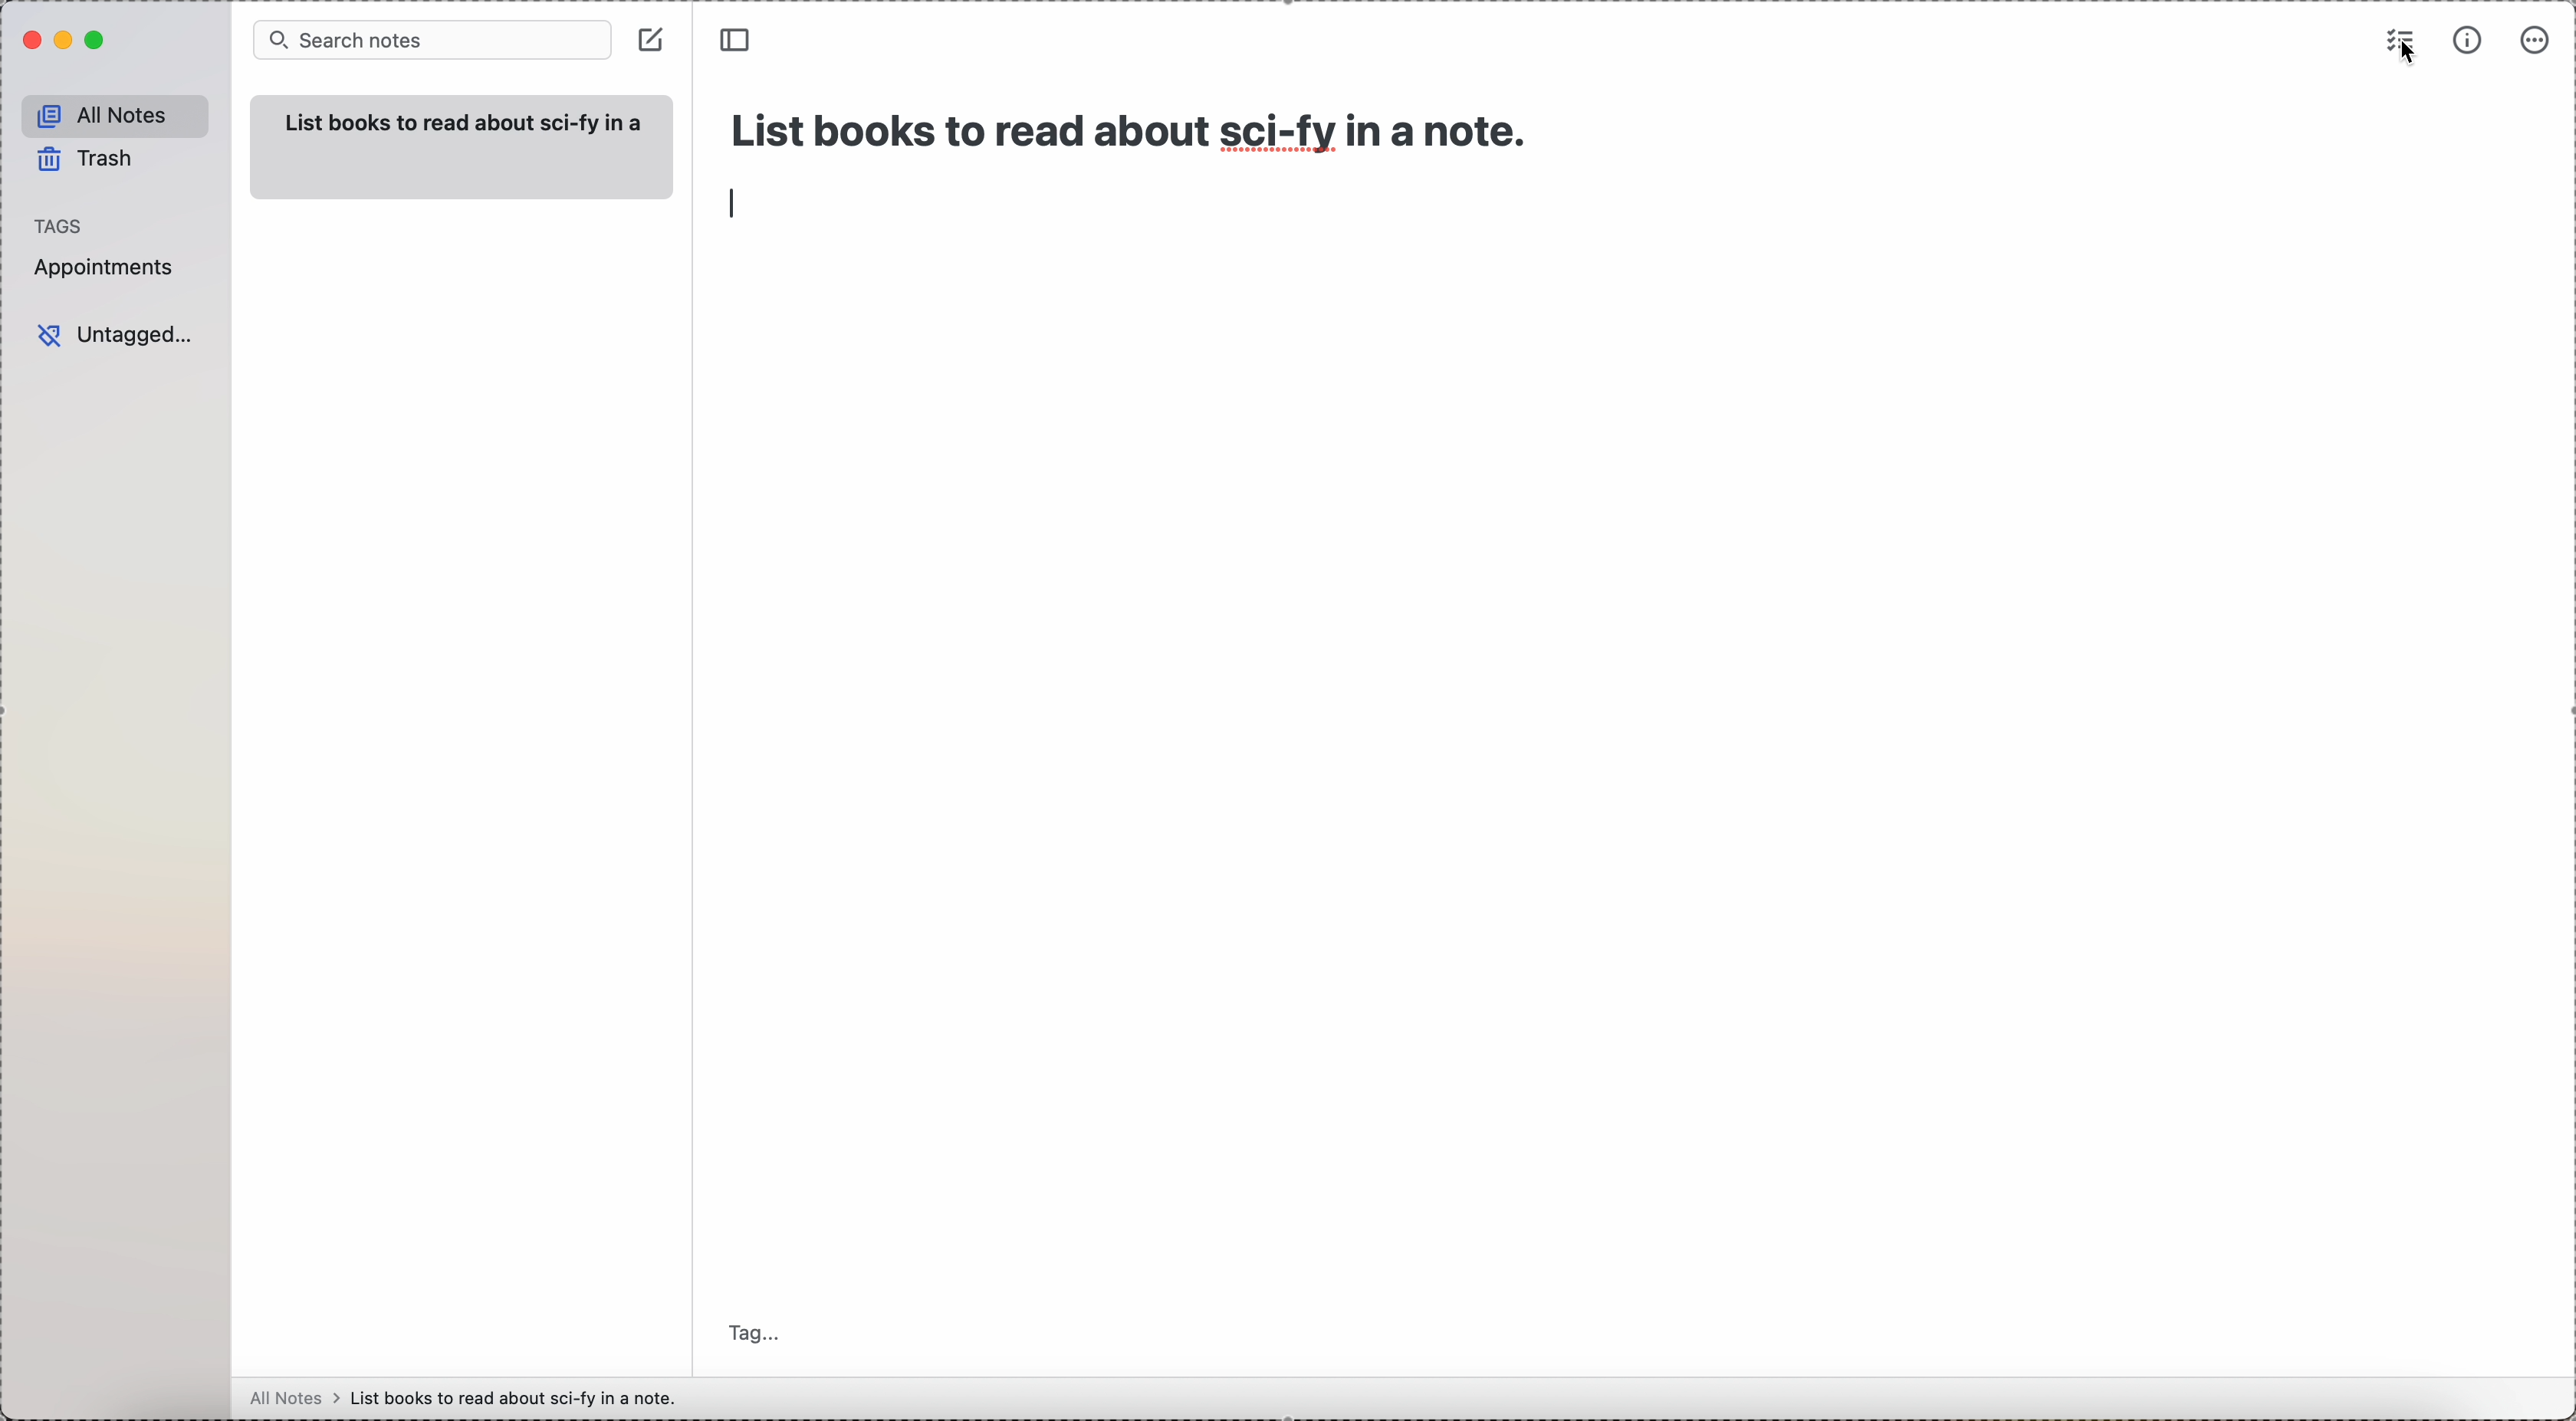 This screenshot has width=2576, height=1421. I want to click on toggle sidebar, so click(738, 39).